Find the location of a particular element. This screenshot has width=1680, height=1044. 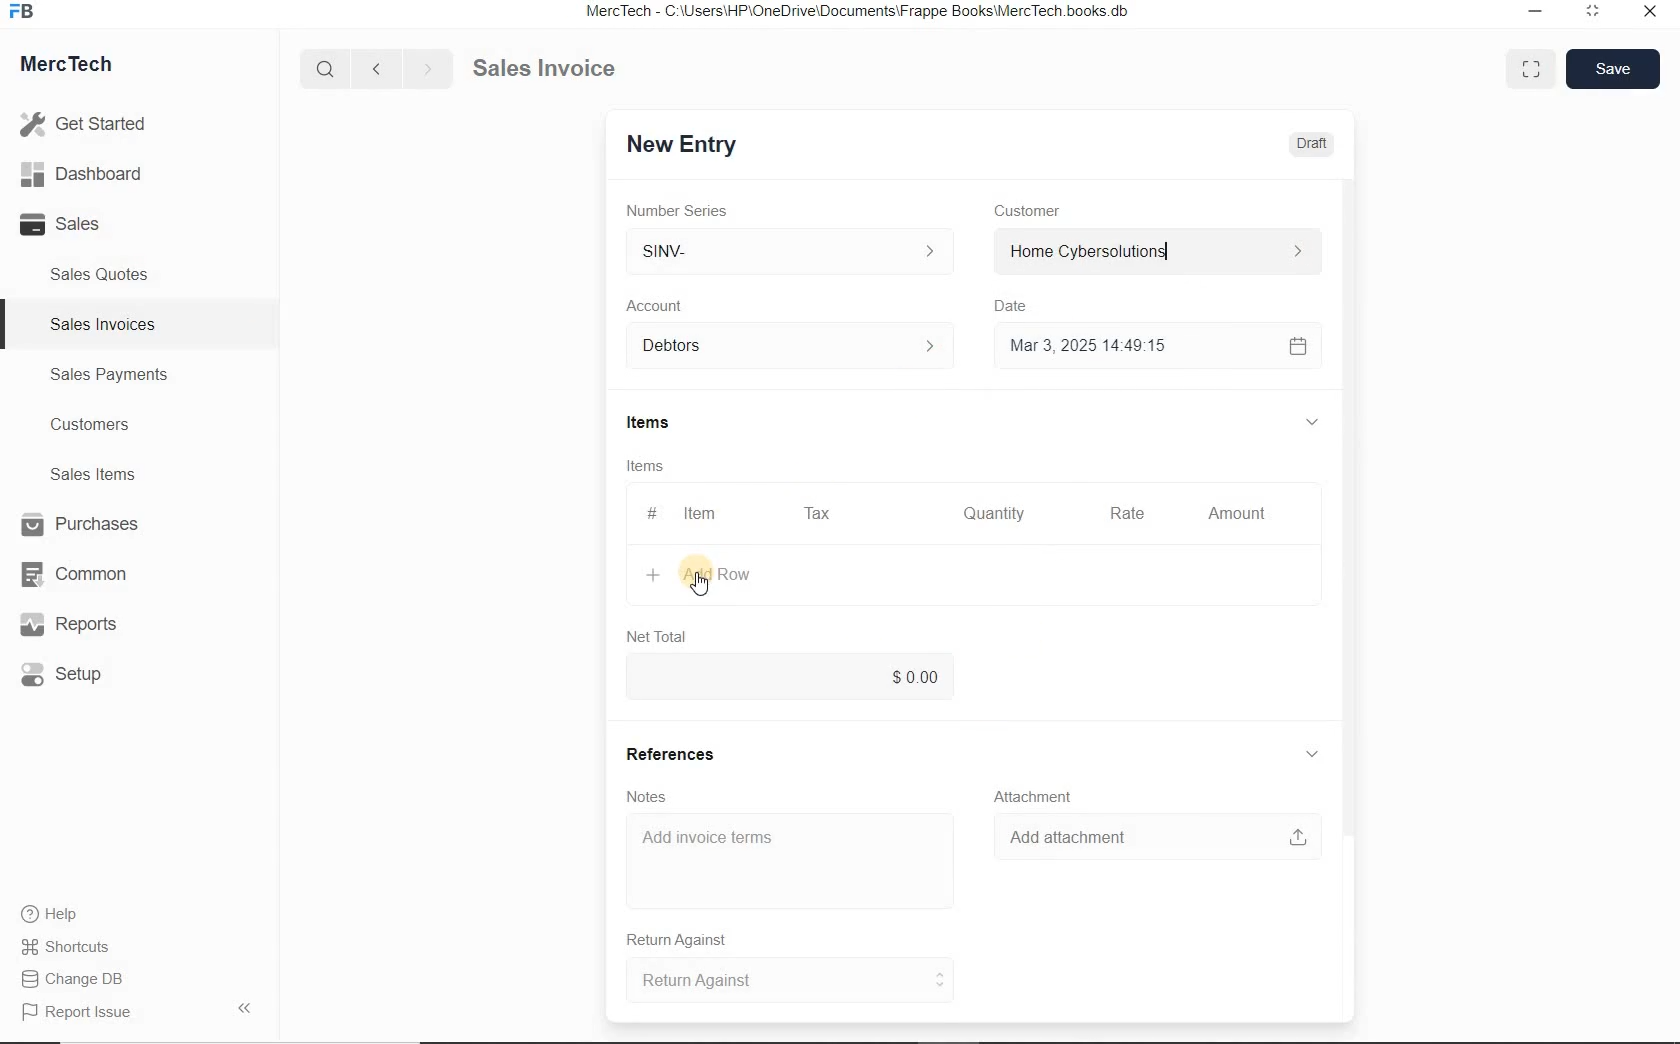

Search is located at coordinates (327, 69).